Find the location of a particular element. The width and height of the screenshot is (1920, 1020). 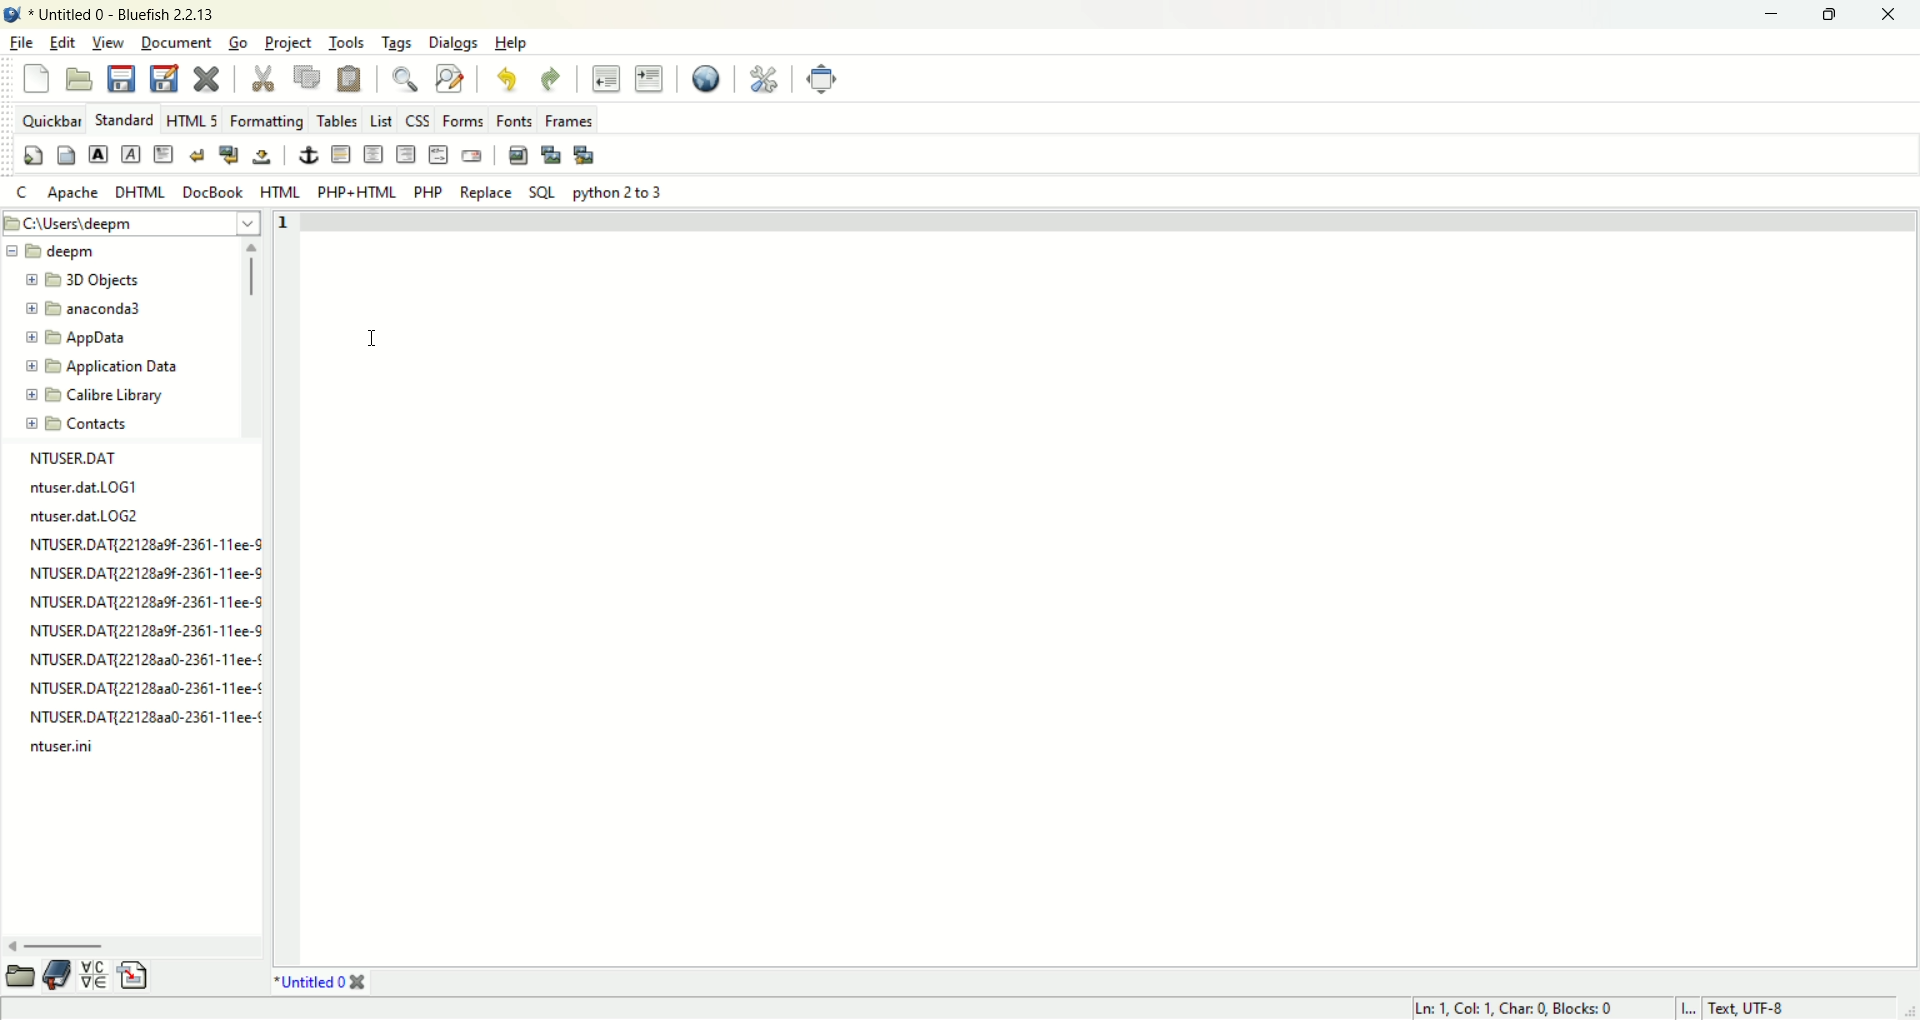

c is located at coordinates (23, 192).